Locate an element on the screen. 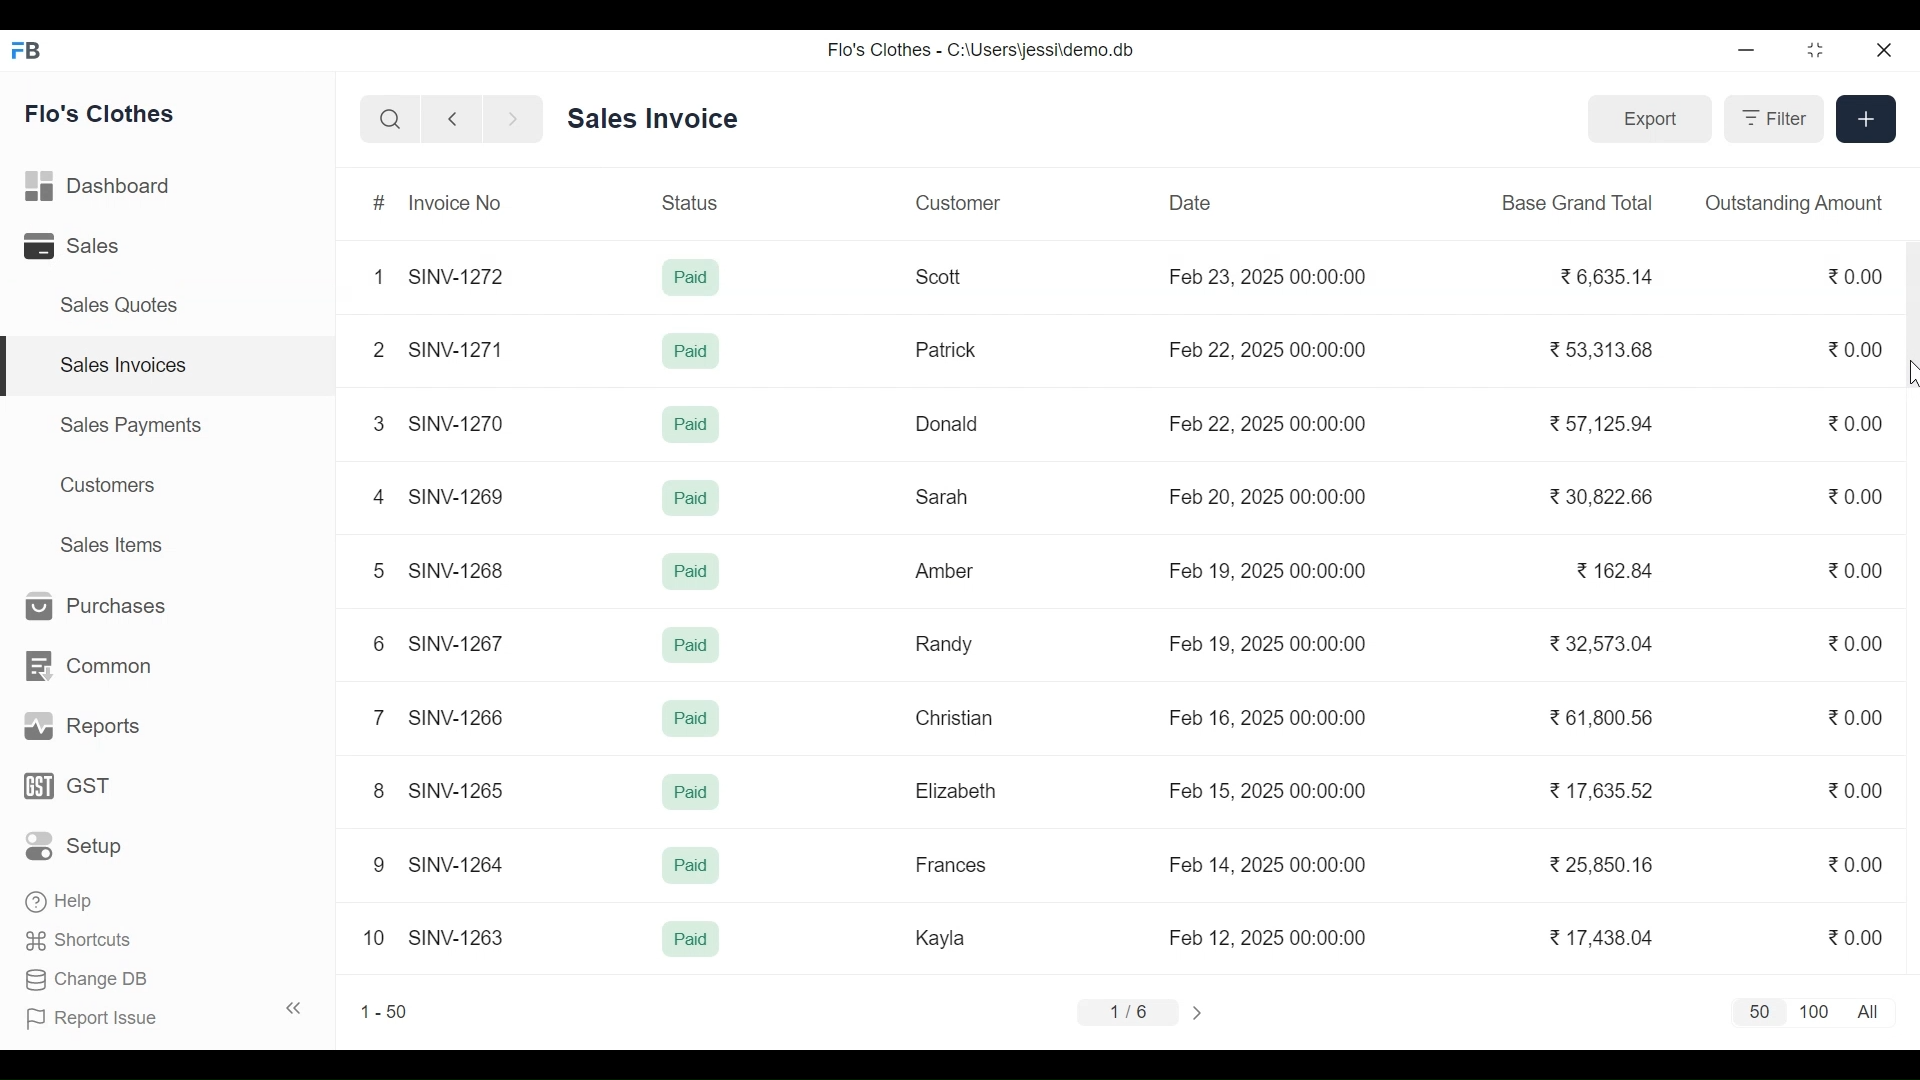 This screenshot has height=1080, width=1920. 0.00 is located at coordinates (1857, 643).